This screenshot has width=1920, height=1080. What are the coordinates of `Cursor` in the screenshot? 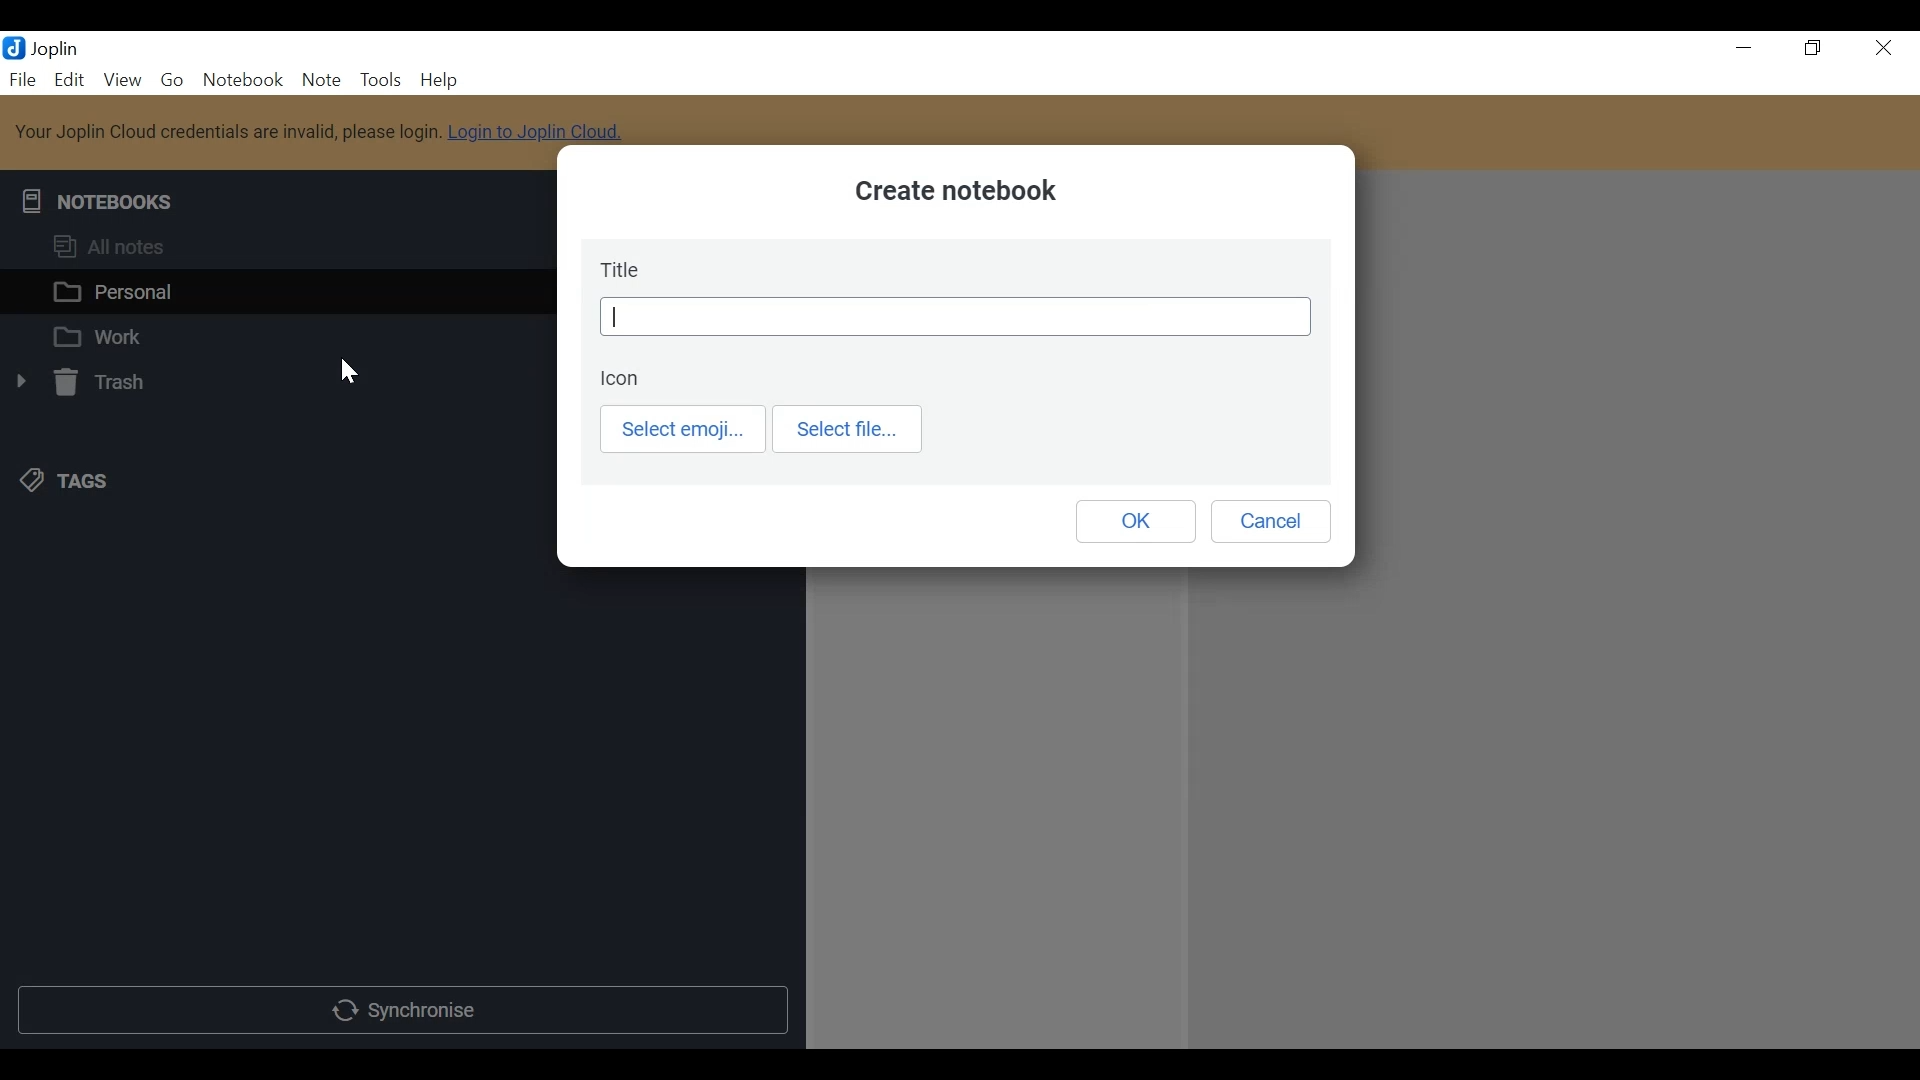 It's located at (348, 376).